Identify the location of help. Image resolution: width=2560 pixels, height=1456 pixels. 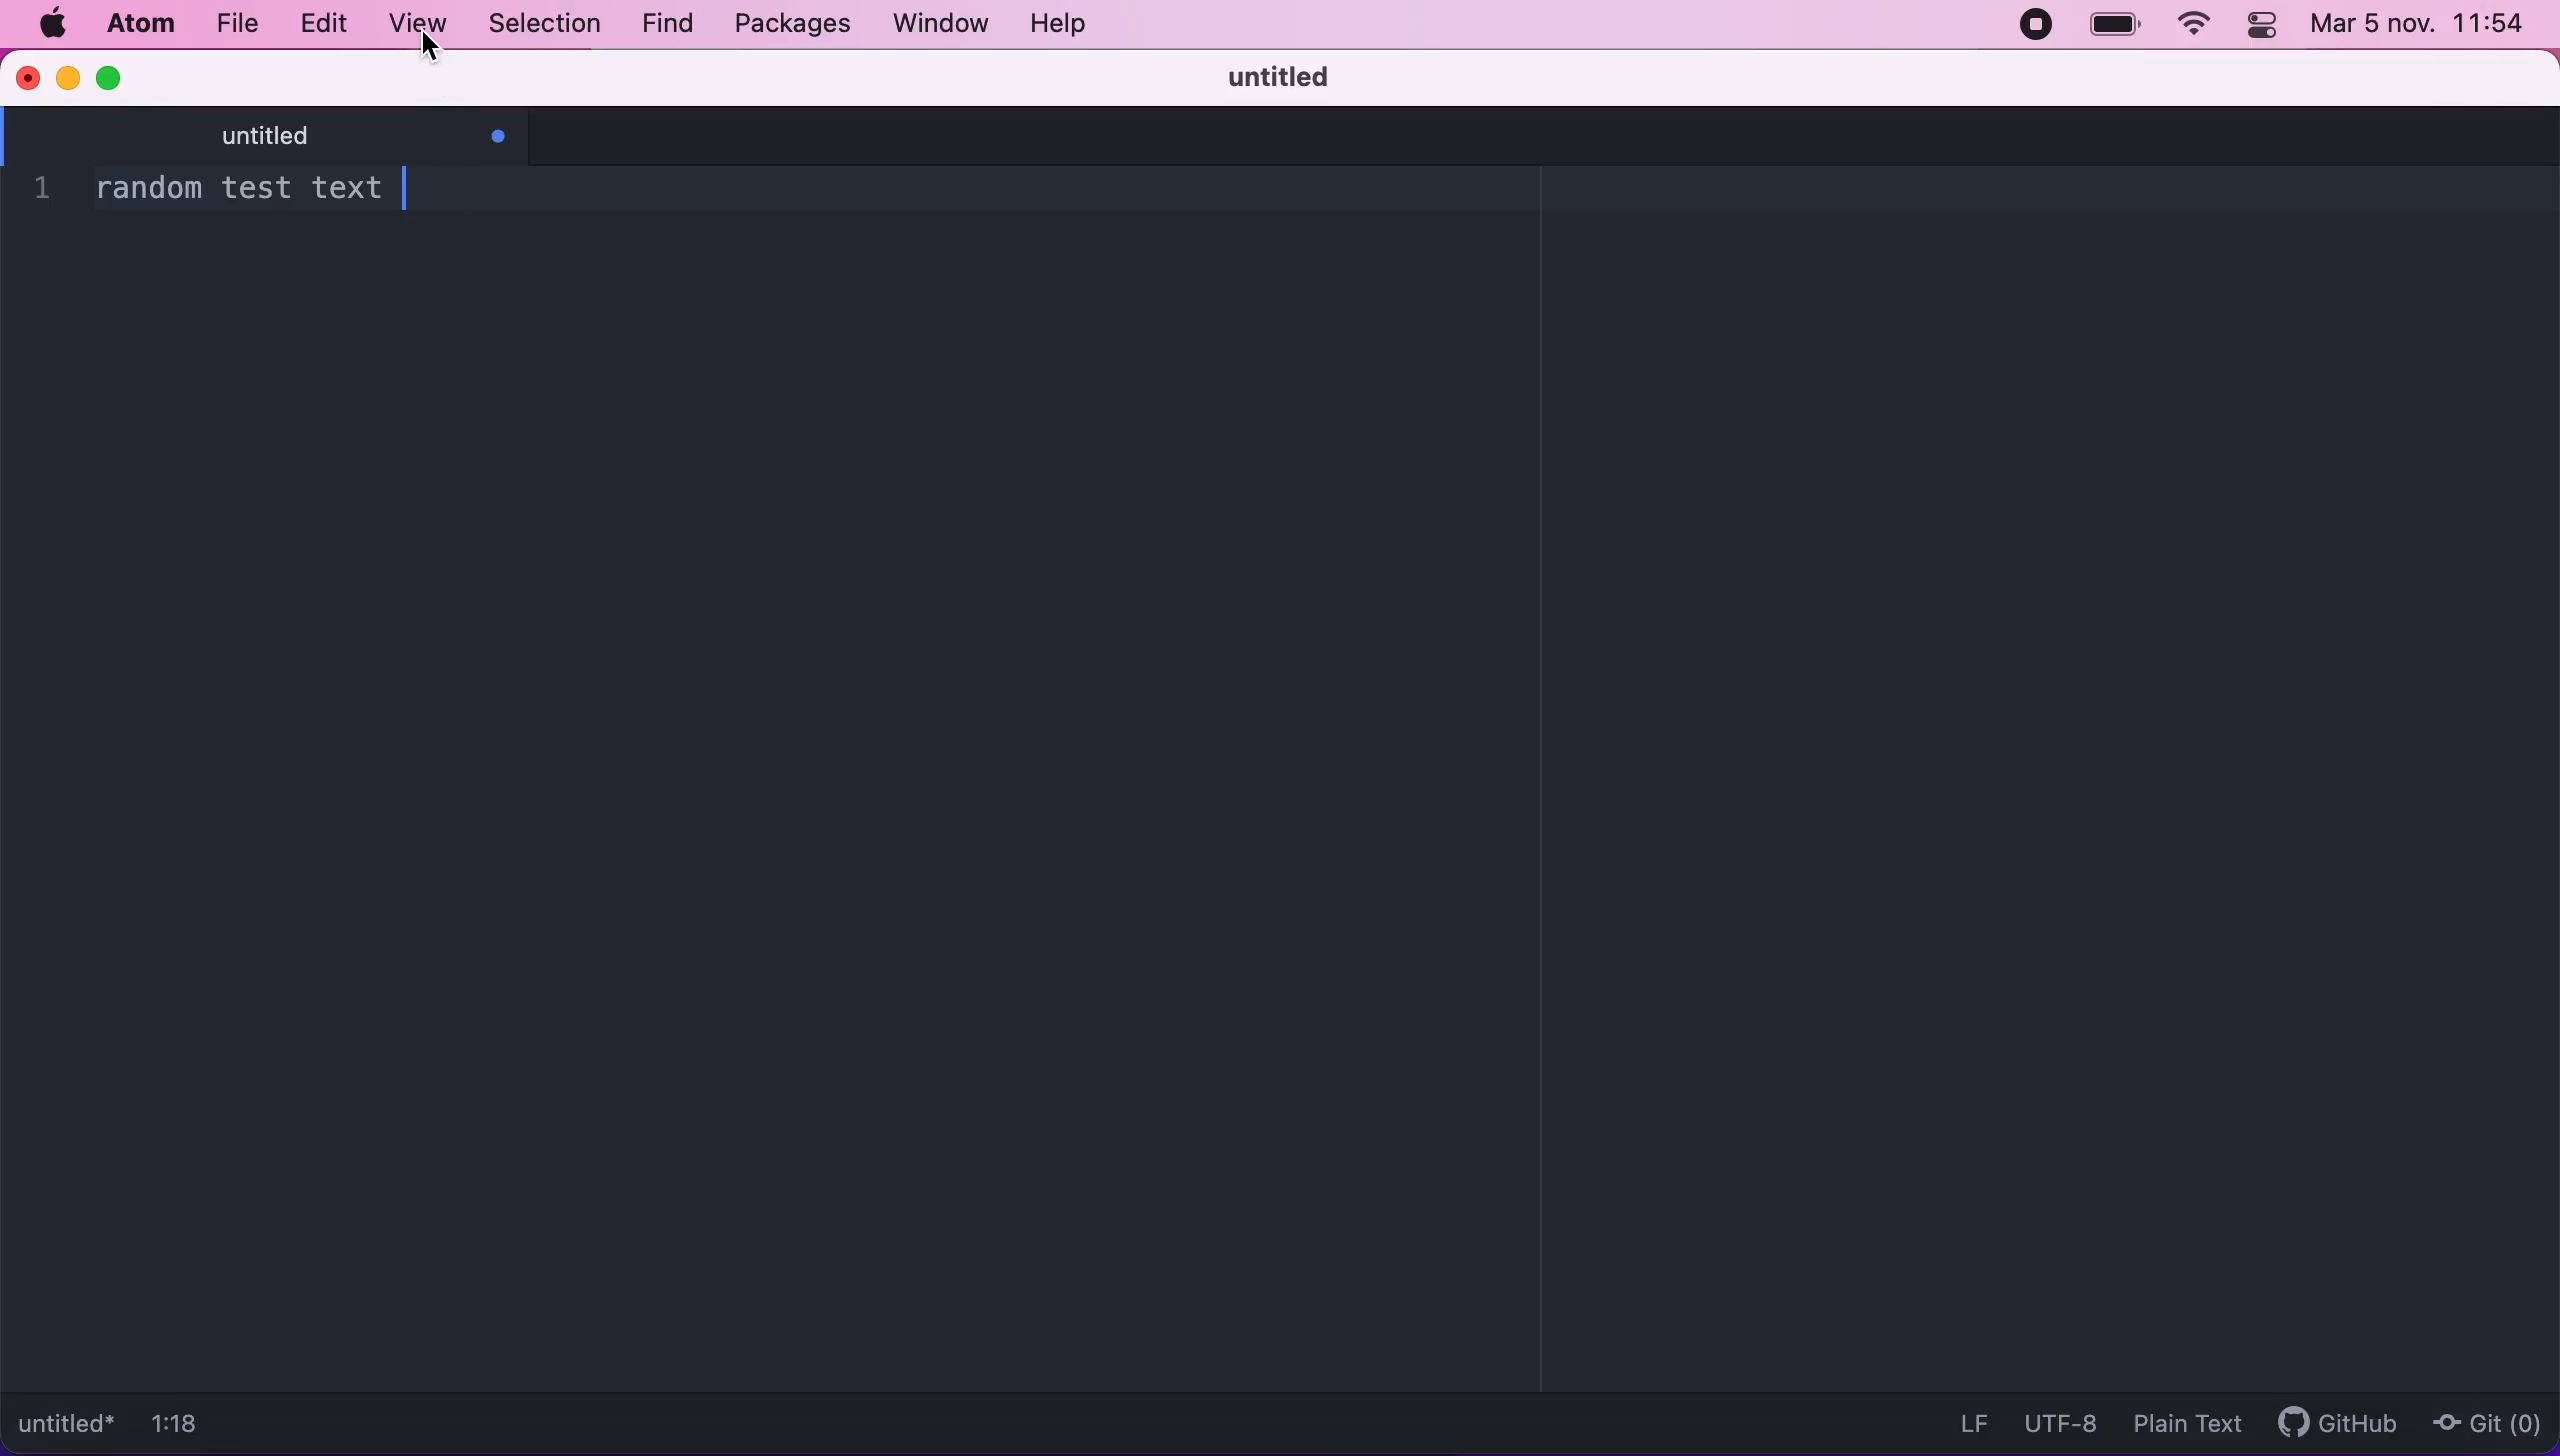
(1080, 26).